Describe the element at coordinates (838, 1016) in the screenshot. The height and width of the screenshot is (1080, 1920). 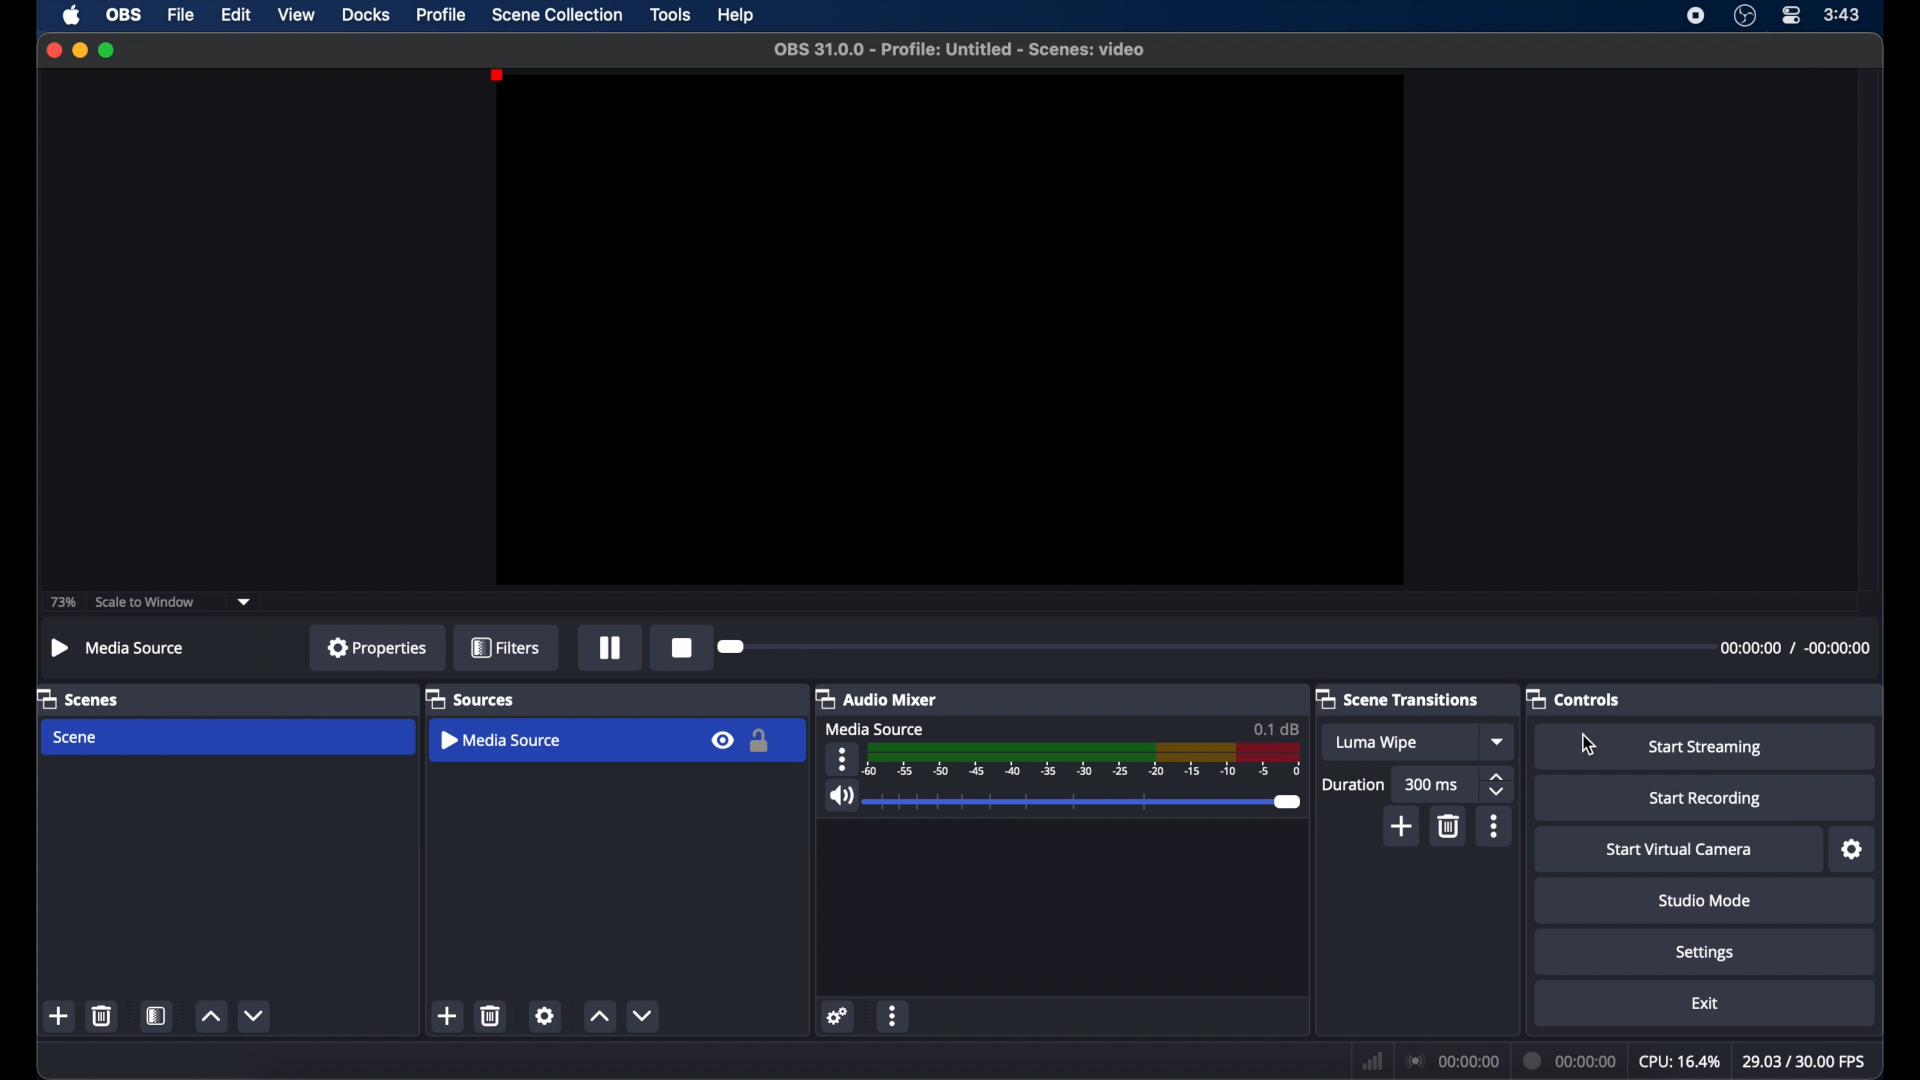
I see `settings` at that location.